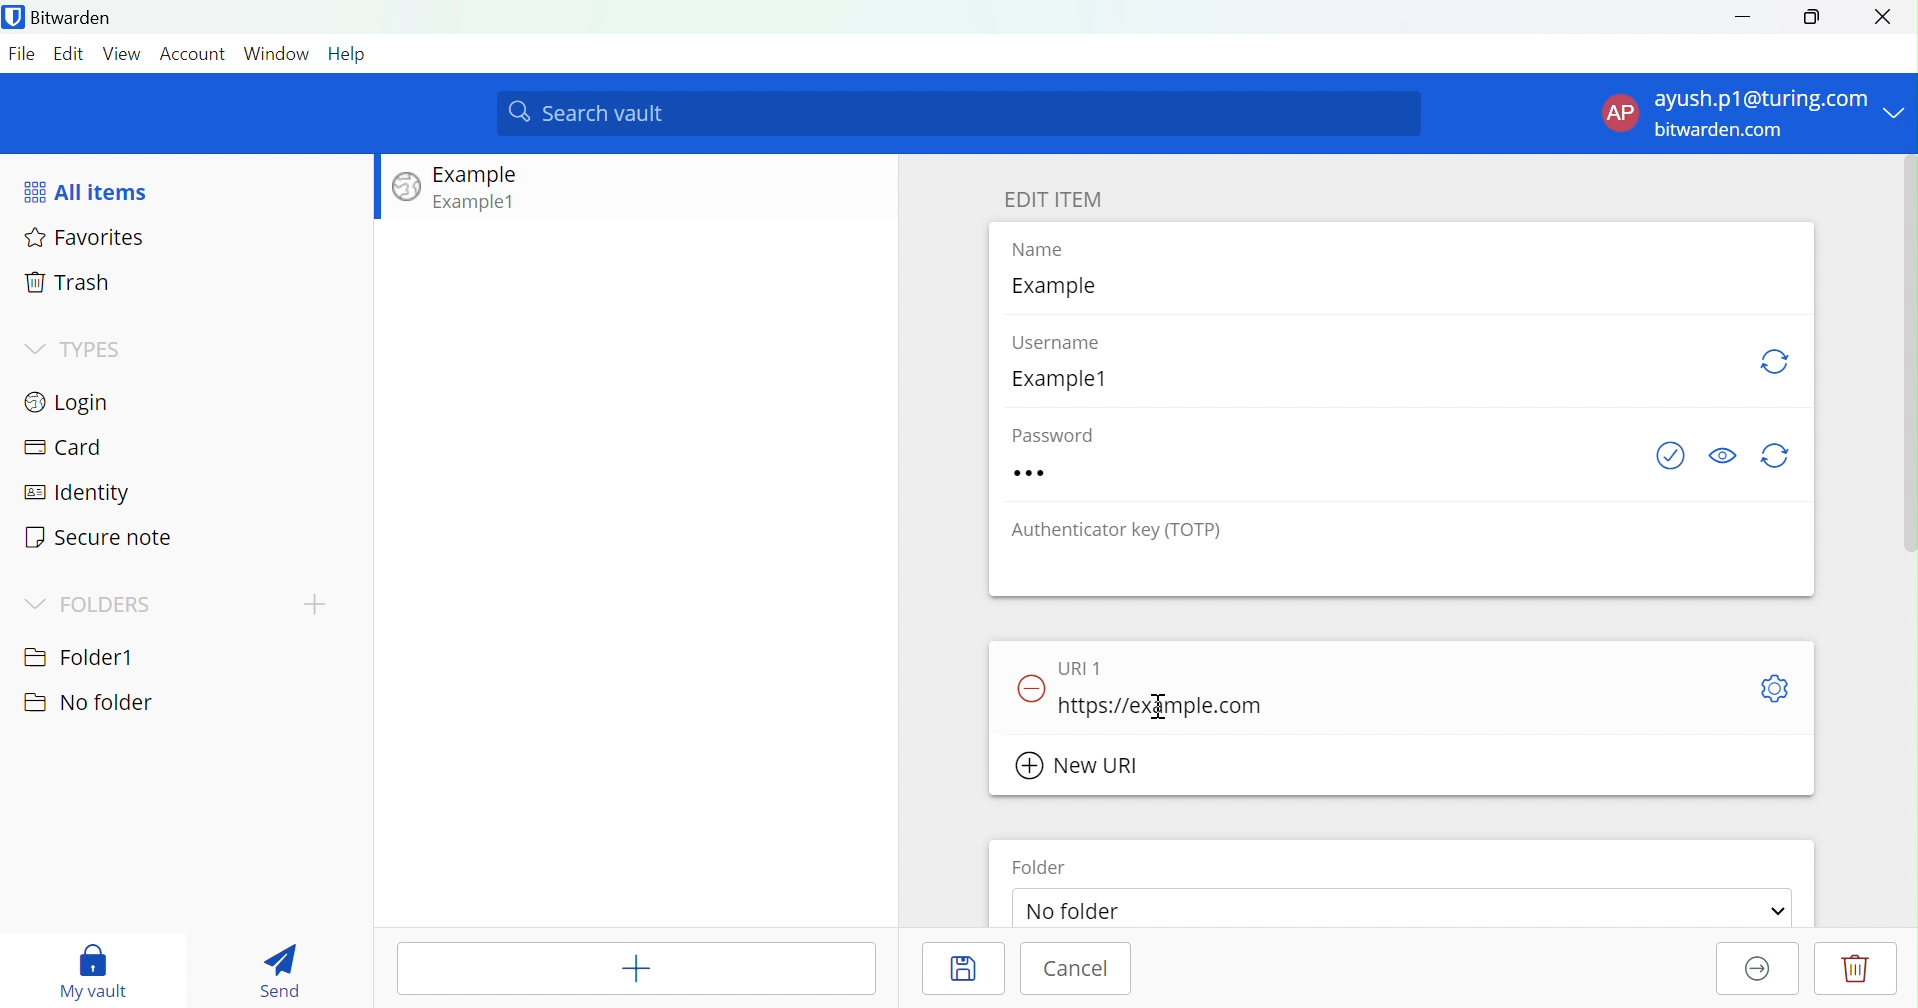 The height and width of the screenshot is (1008, 1918). I want to click on File, so click(25, 54).